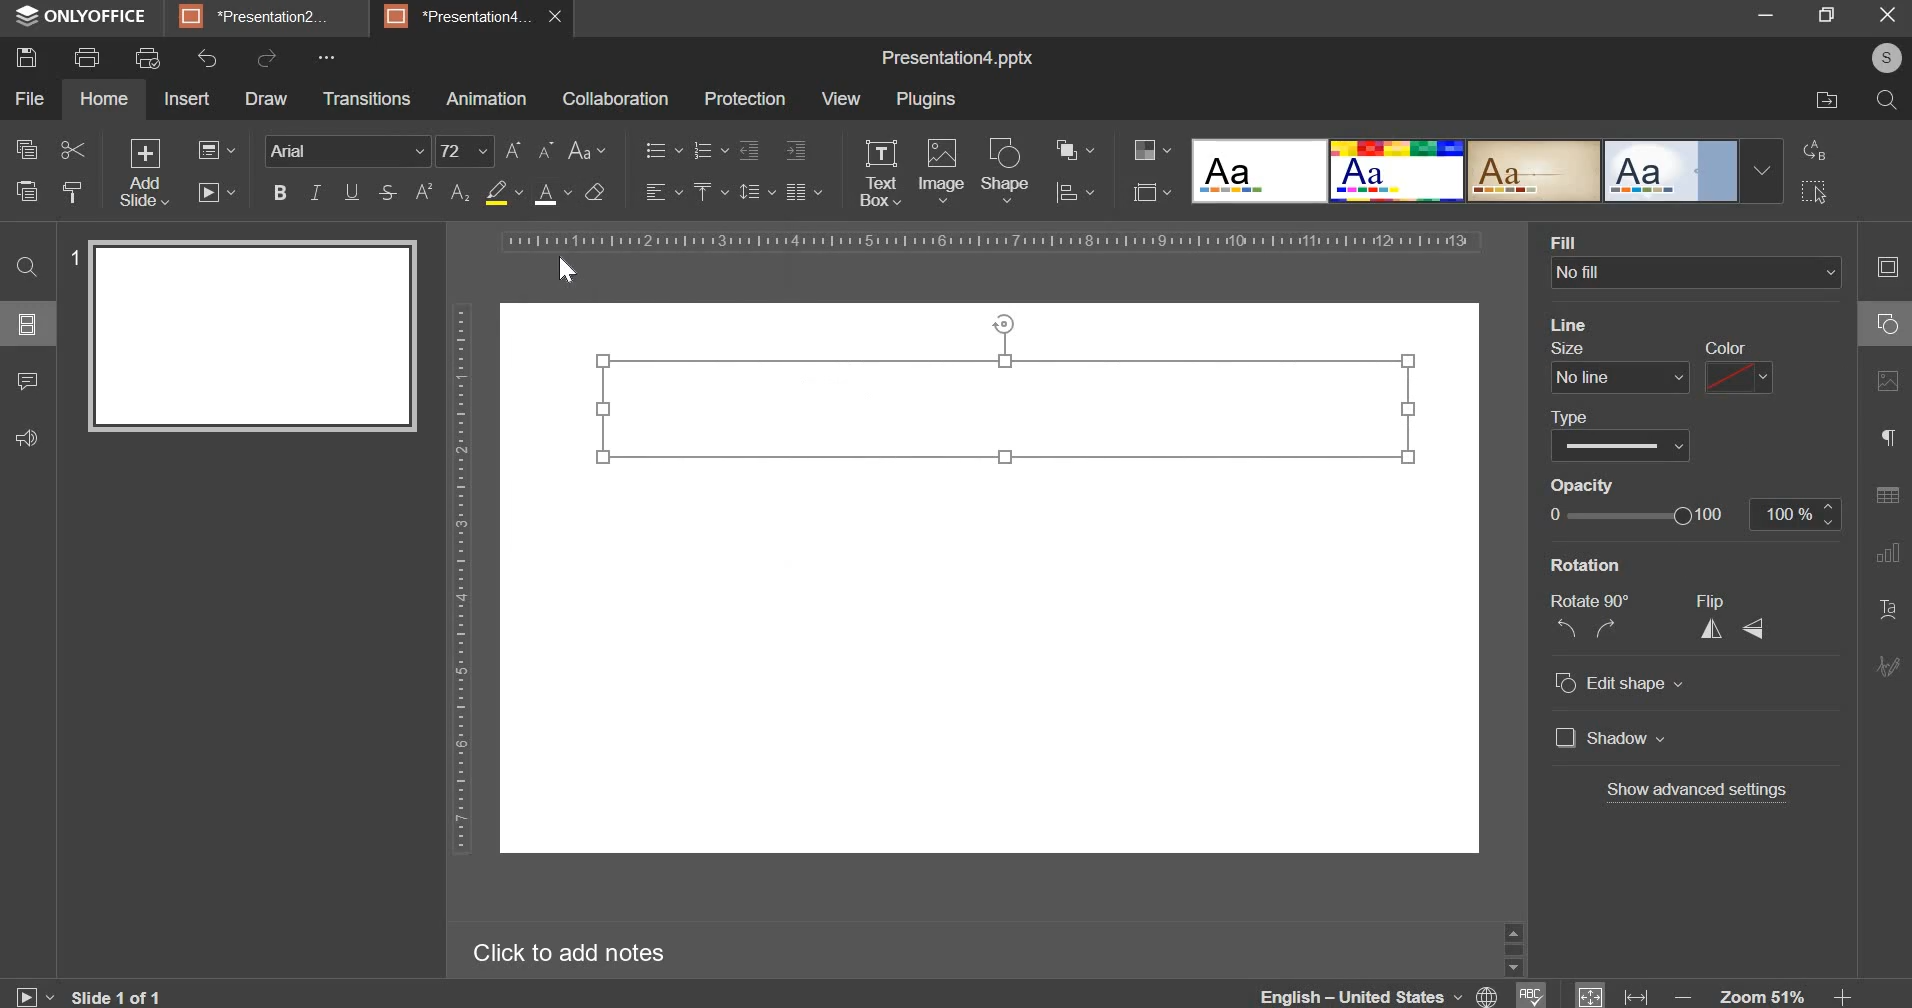 This screenshot has height=1008, width=1912. I want to click on Preview screen, so click(246, 336).